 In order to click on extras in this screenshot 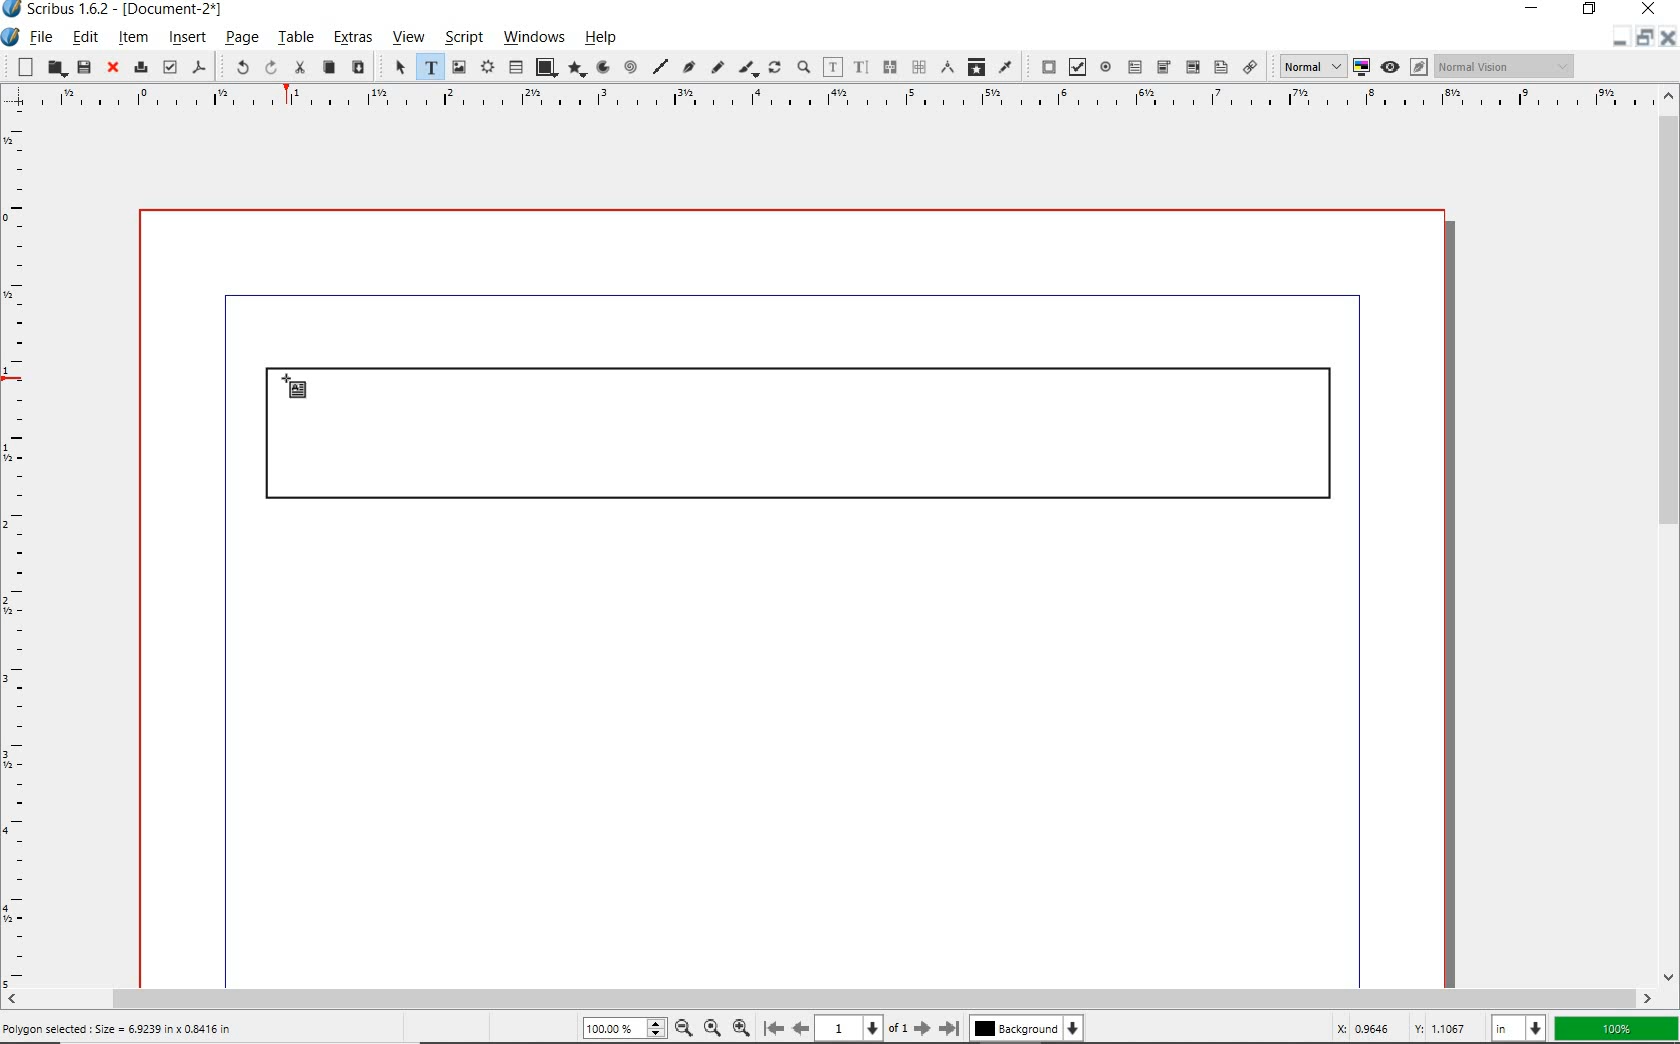, I will do `click(354, 38)`.